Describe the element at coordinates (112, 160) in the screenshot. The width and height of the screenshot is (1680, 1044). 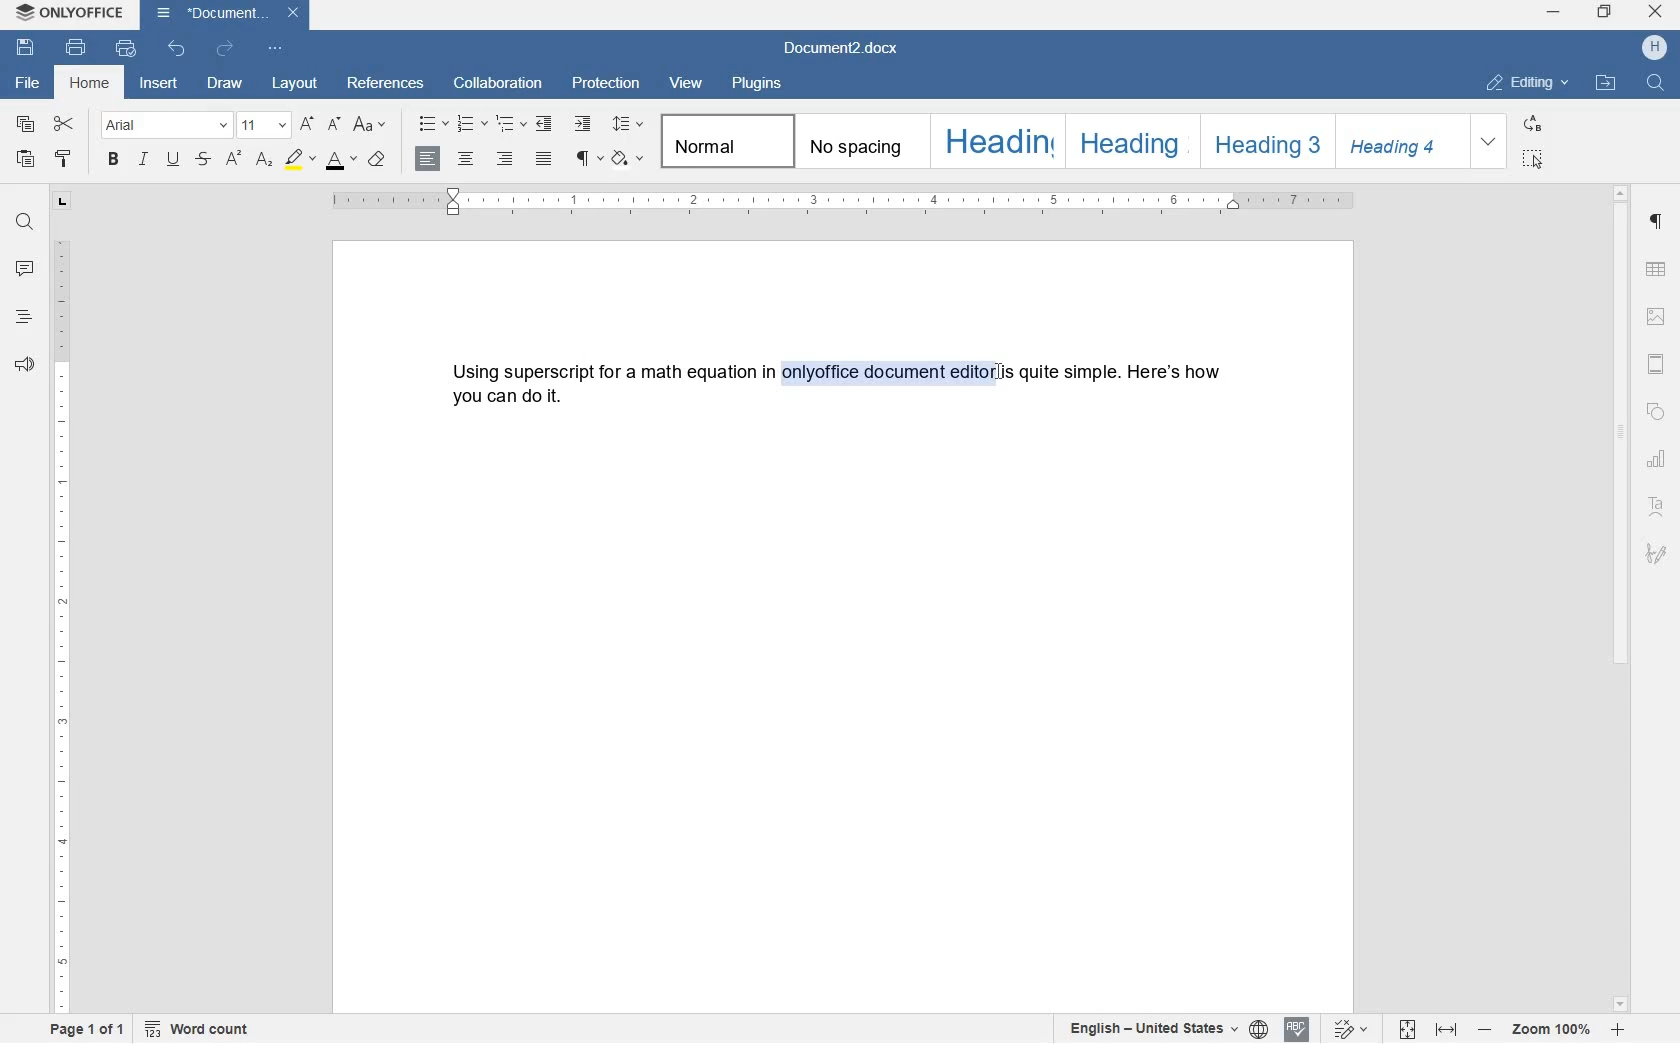
I see `bold` at that location.